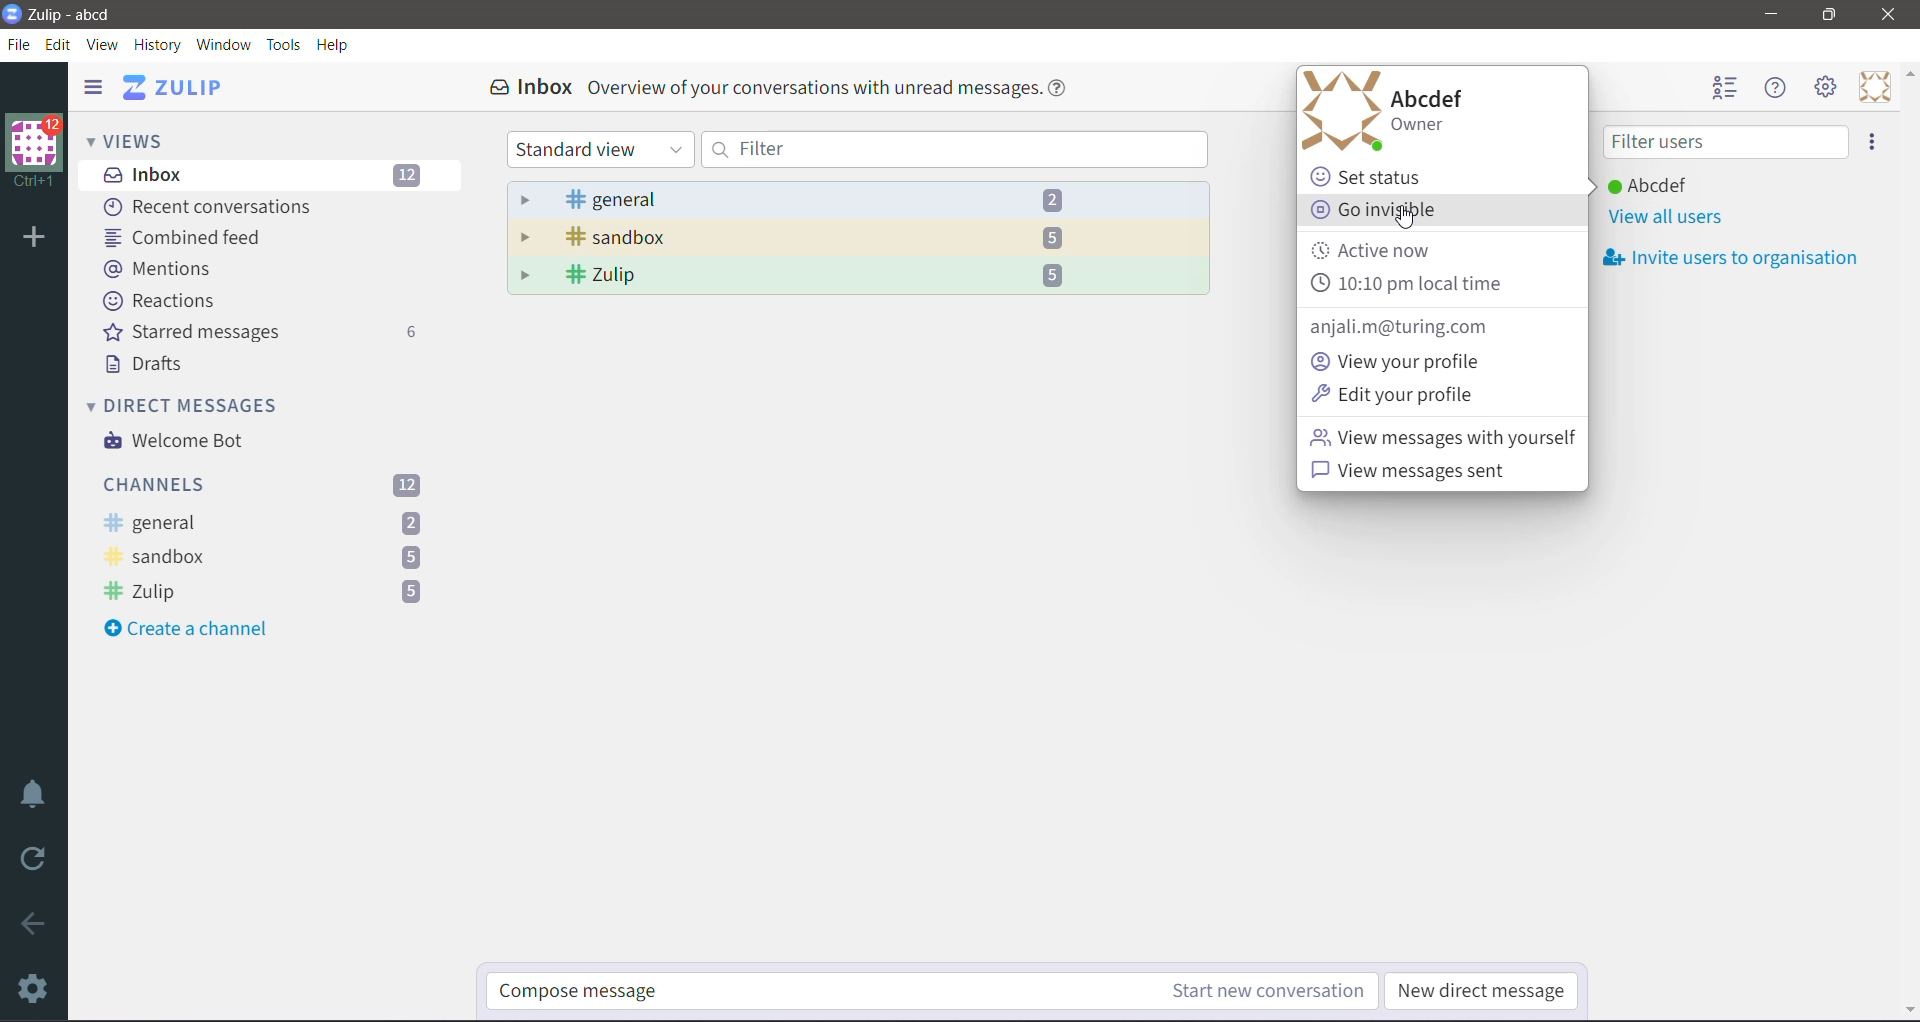 This screenshot has height=1022, width=1920. I want to click on Standard view, so click(598, 150).